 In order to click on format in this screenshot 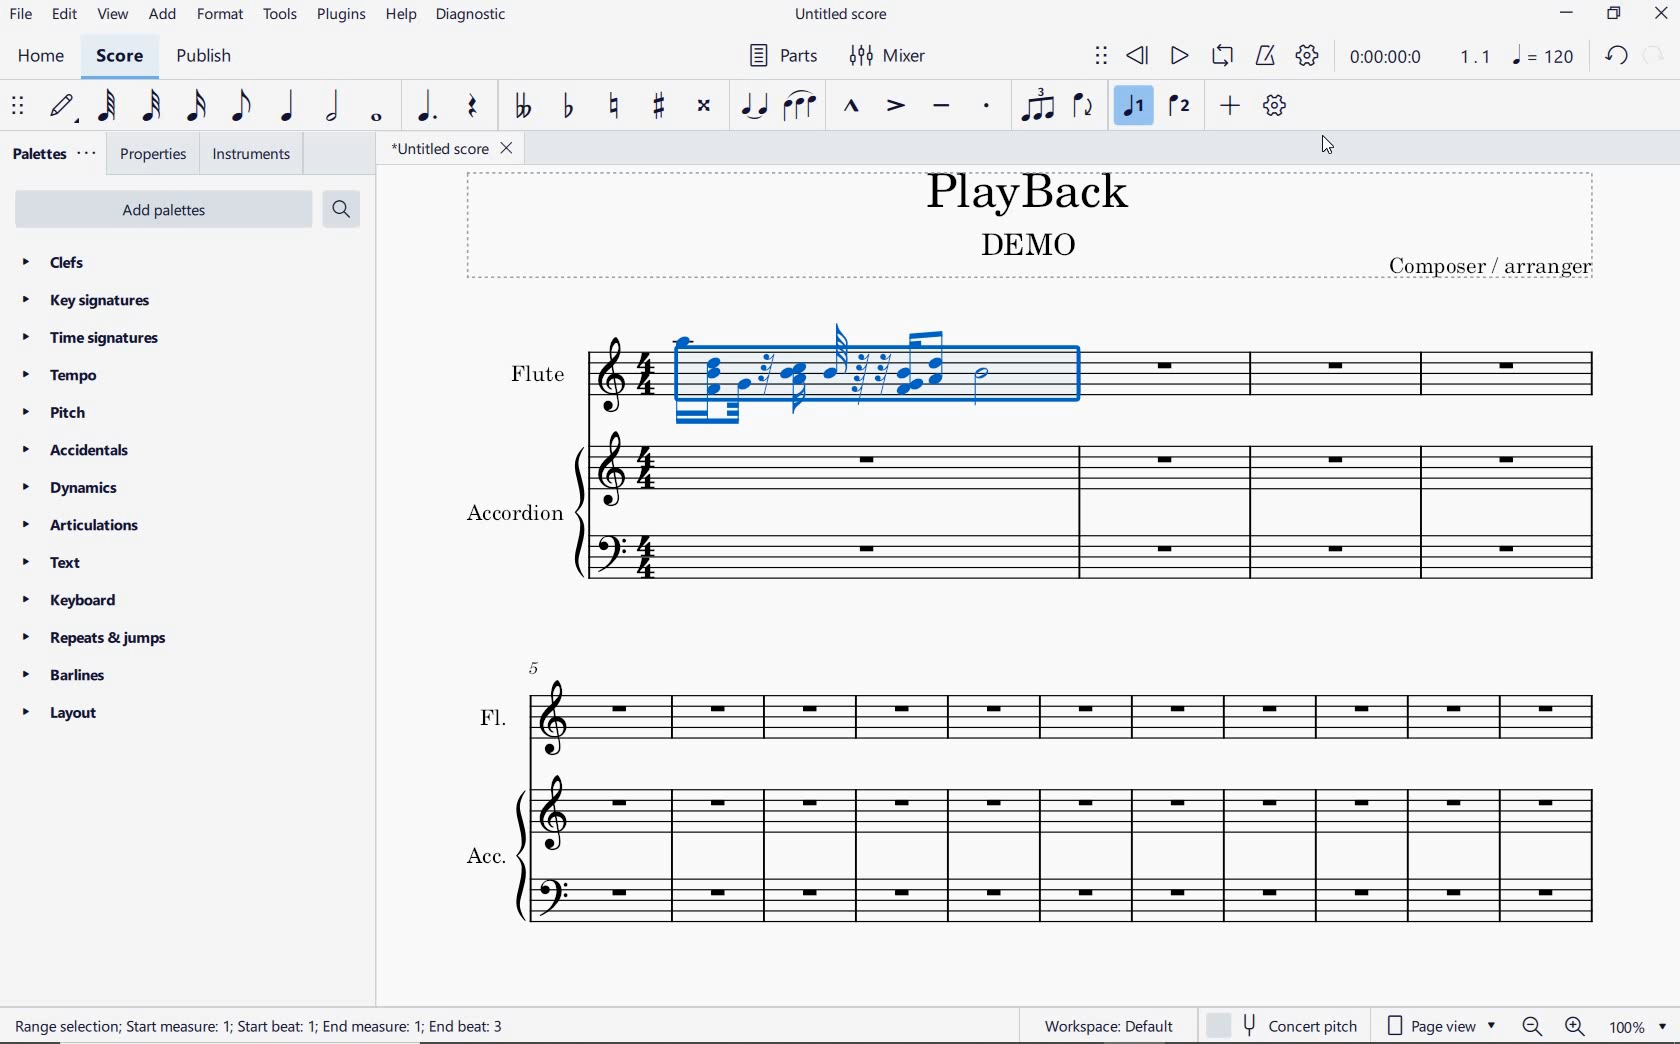, I will do `click(222, 13)`.